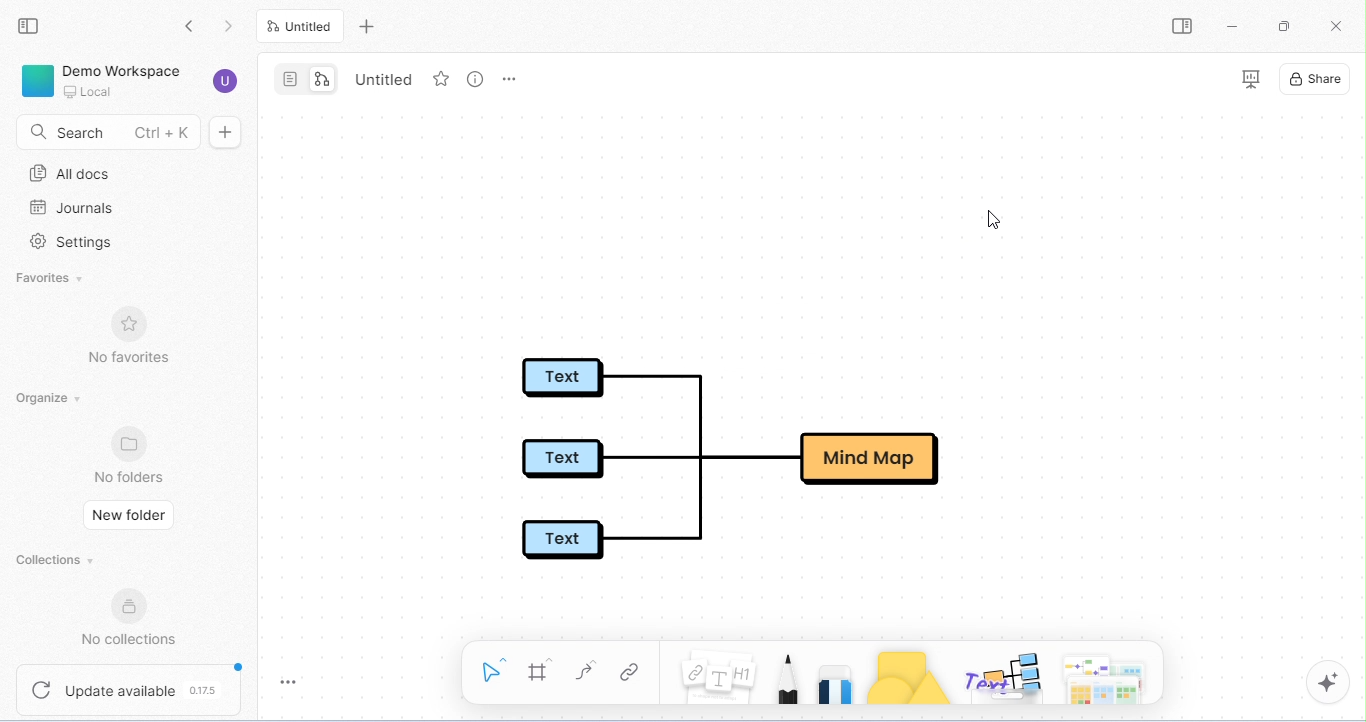  I want to click on eraser, so click(836, 682).